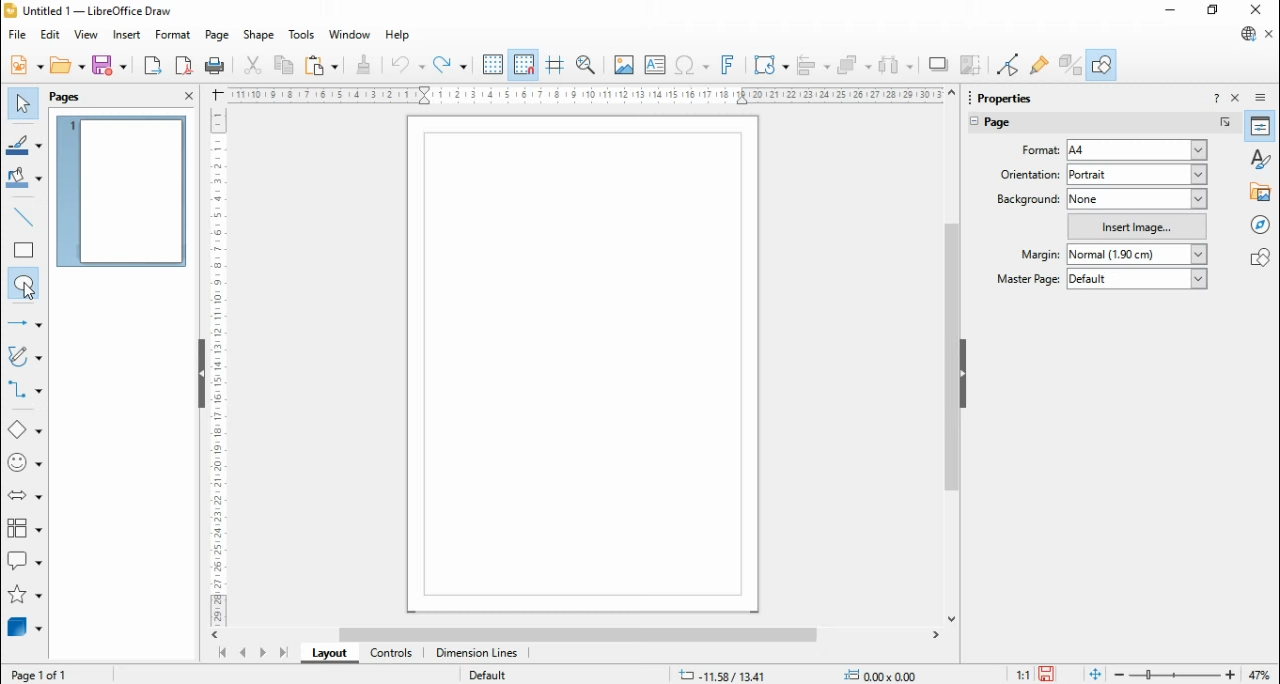 This screenshot has width=1280, height=684. Describe the element at coordinates (22, 103) in the screenshot. I see `select` at that location.